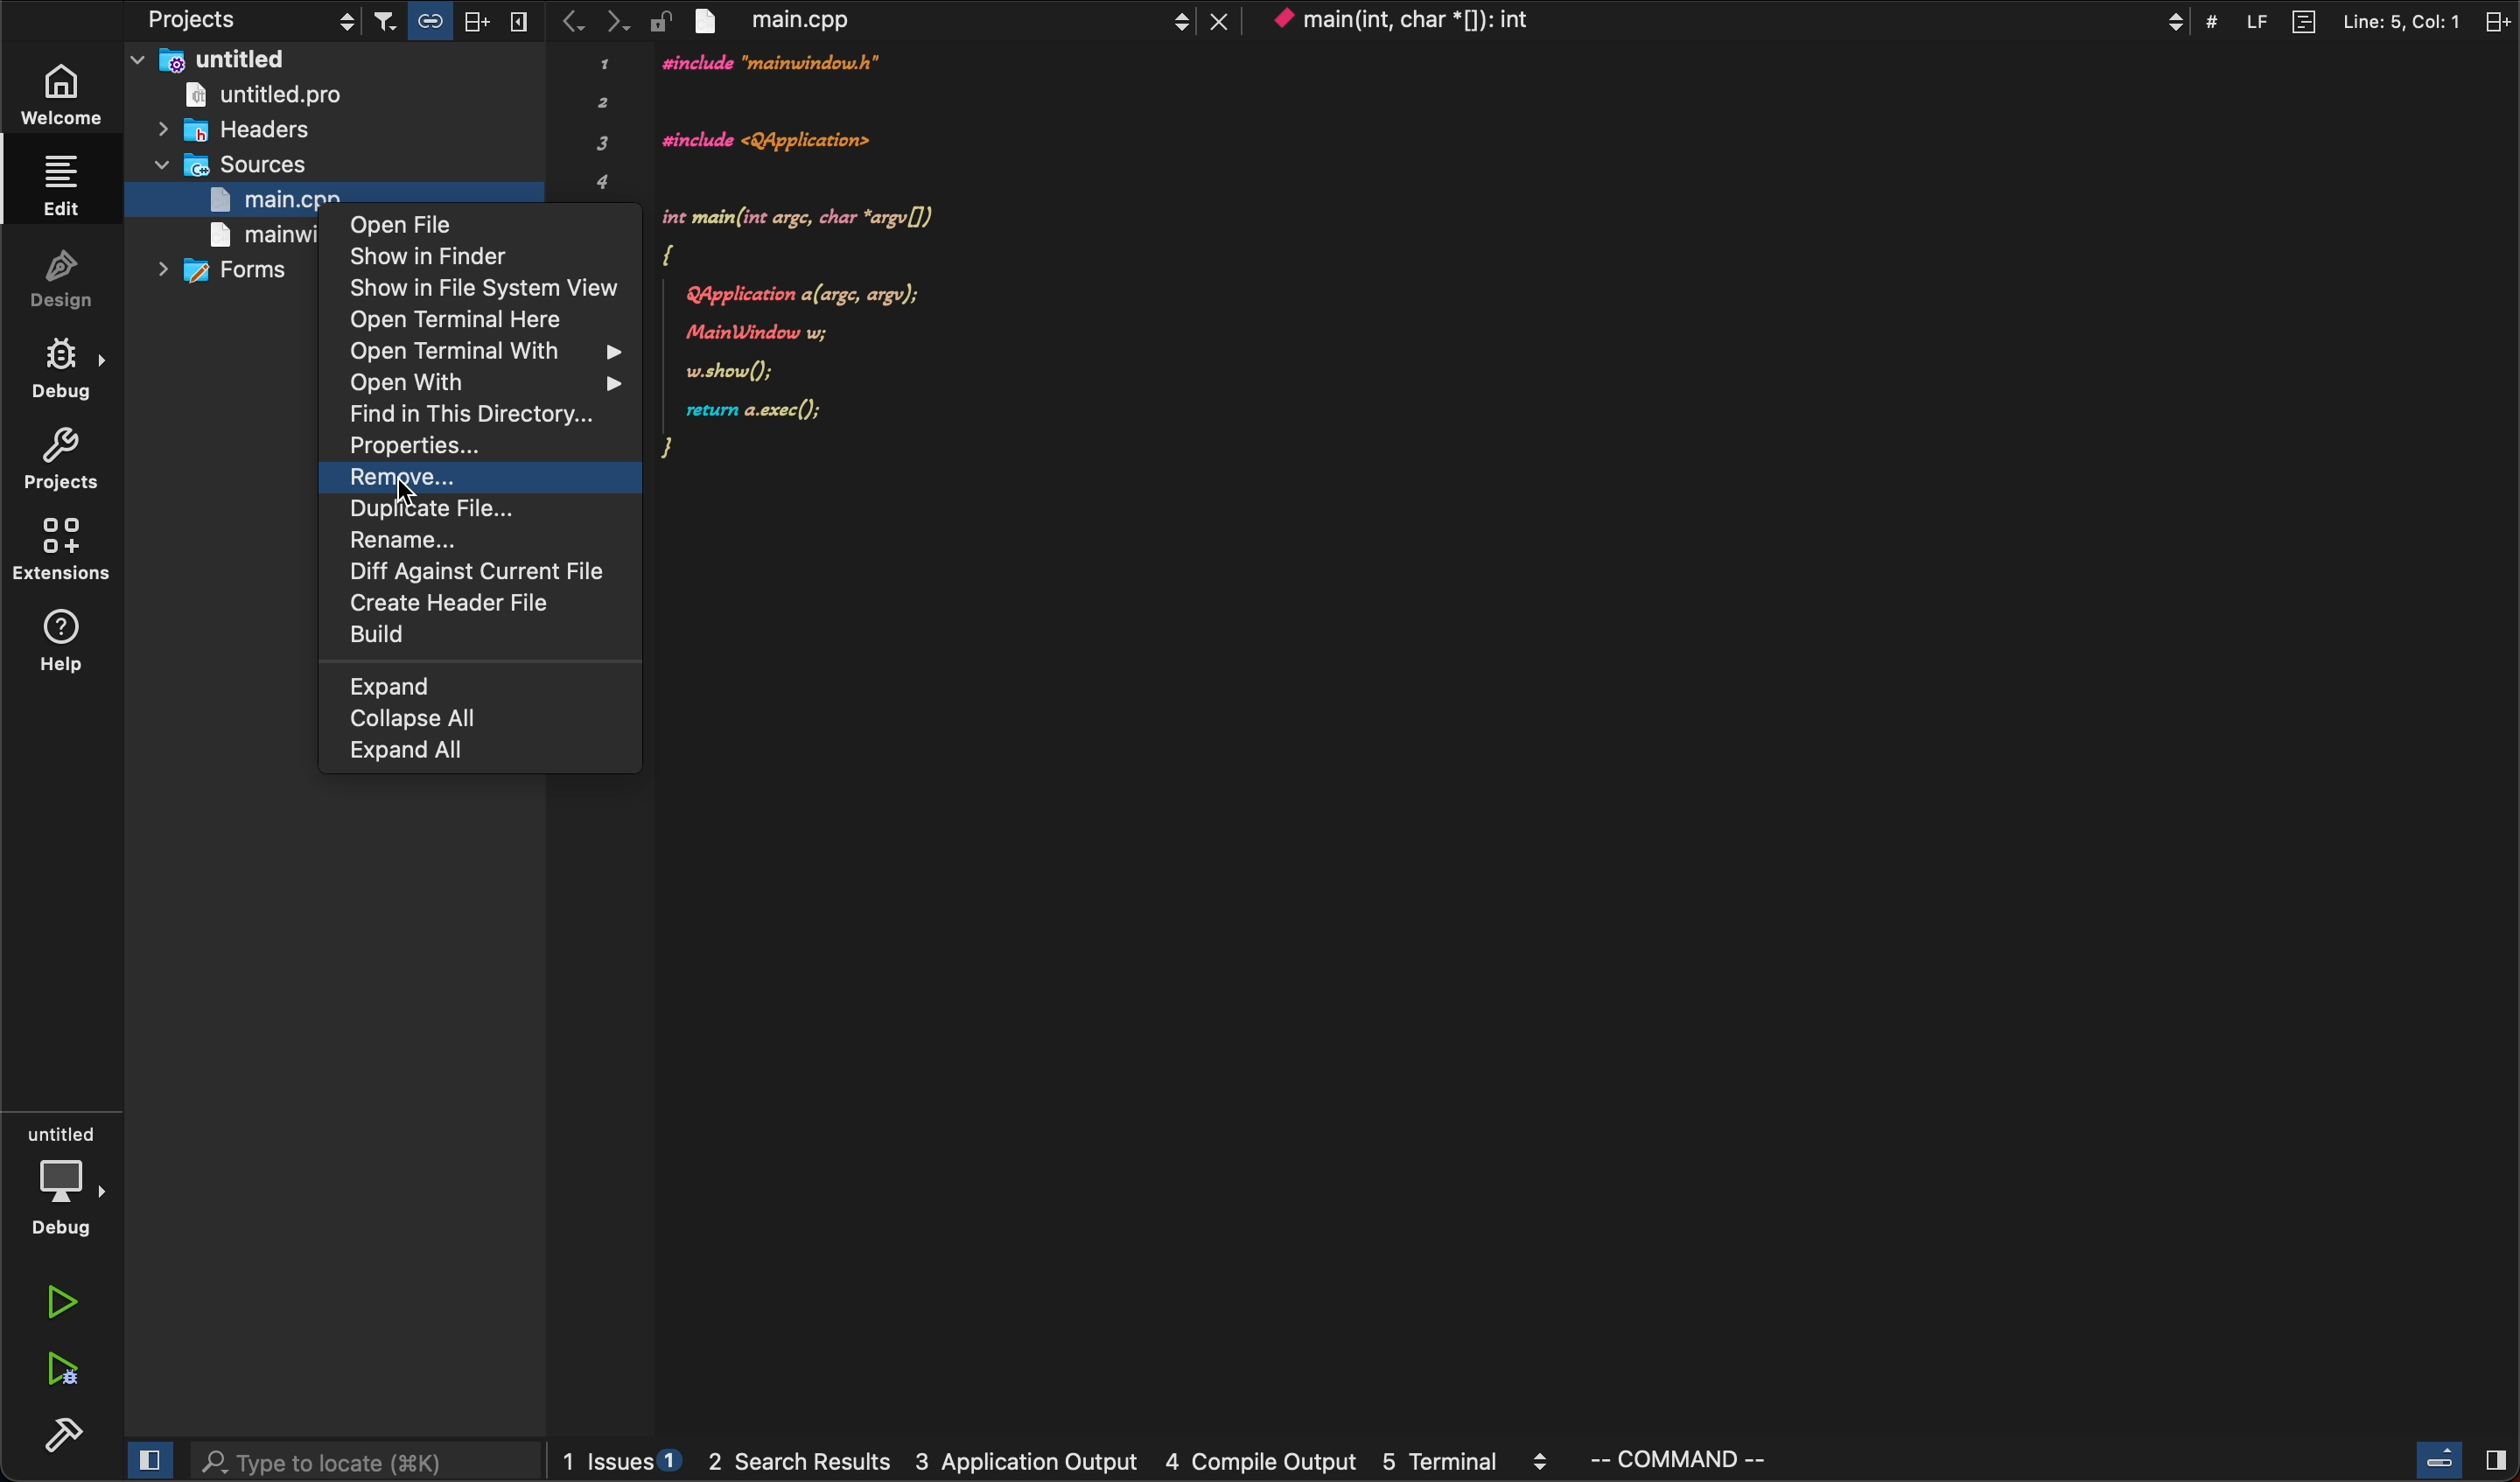 The width and height of the screenshot is (2520, 1482). What do you see at coordinates (451, 20) in the screenshot?
I see `filter` at bounding box center [451, 20].